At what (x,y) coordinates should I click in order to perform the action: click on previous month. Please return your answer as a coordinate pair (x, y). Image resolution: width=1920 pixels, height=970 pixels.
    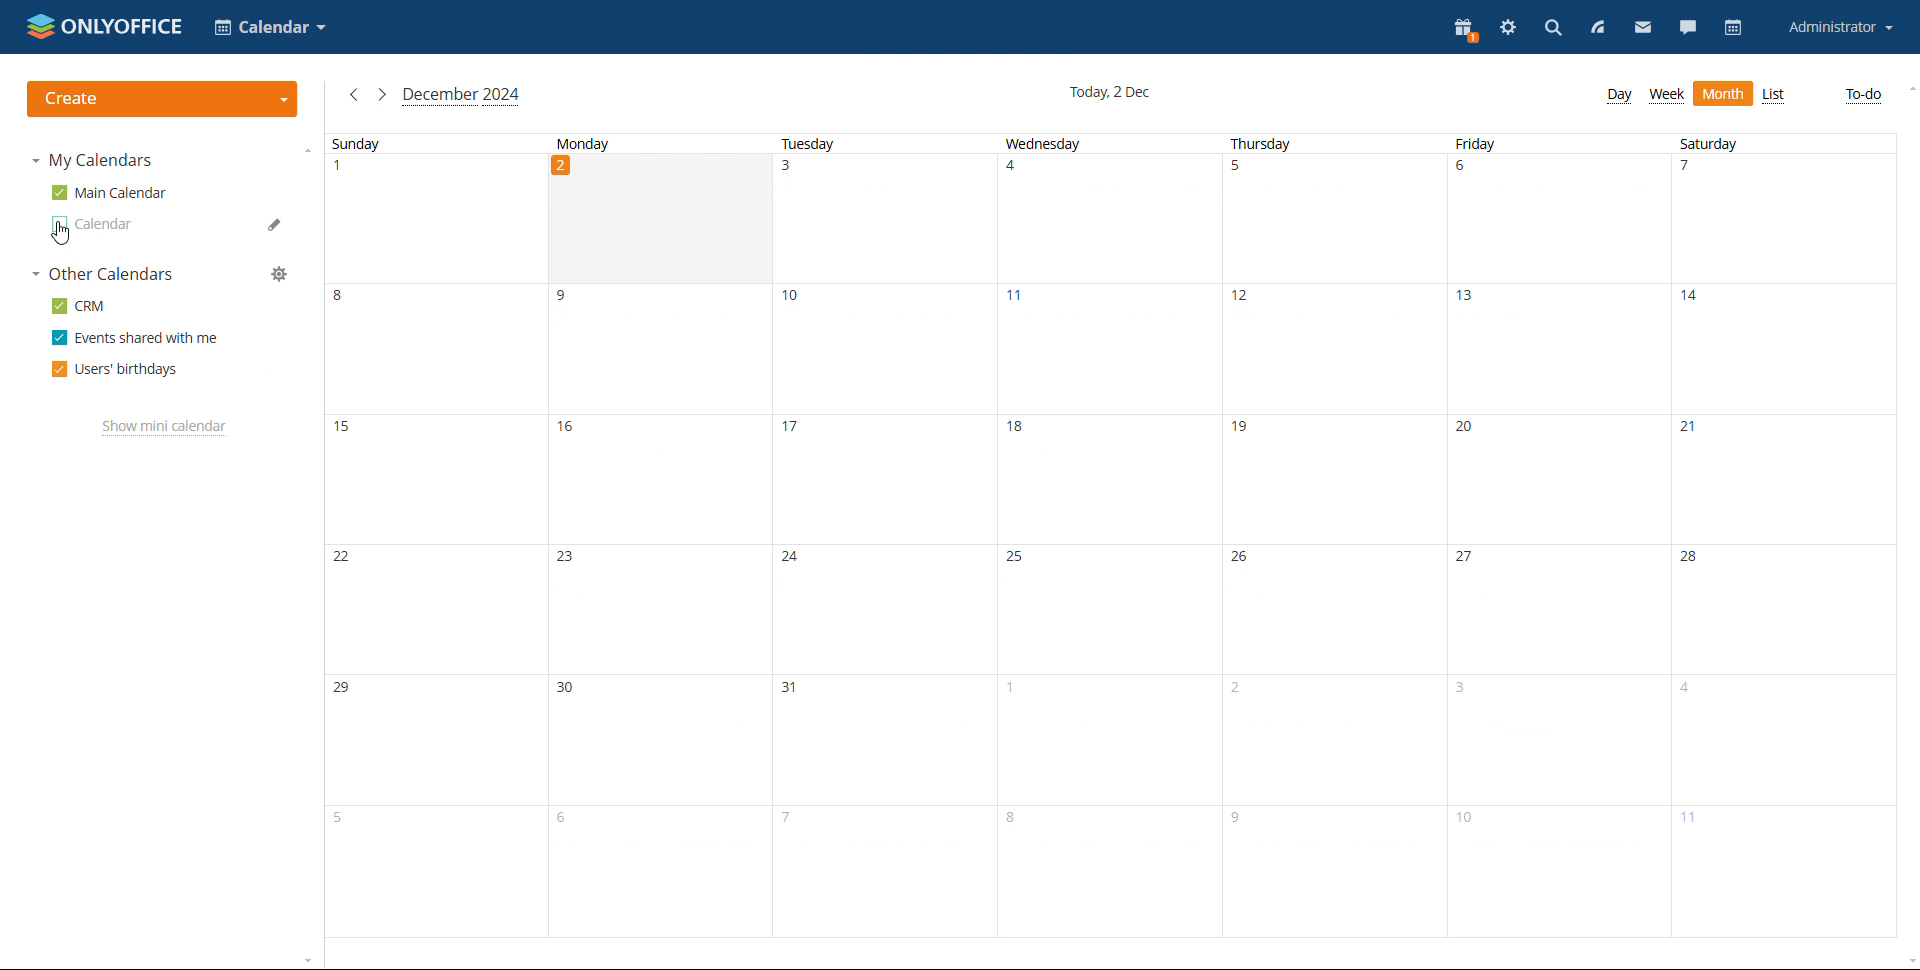
    Looking at the image, I should click on (354, 95).